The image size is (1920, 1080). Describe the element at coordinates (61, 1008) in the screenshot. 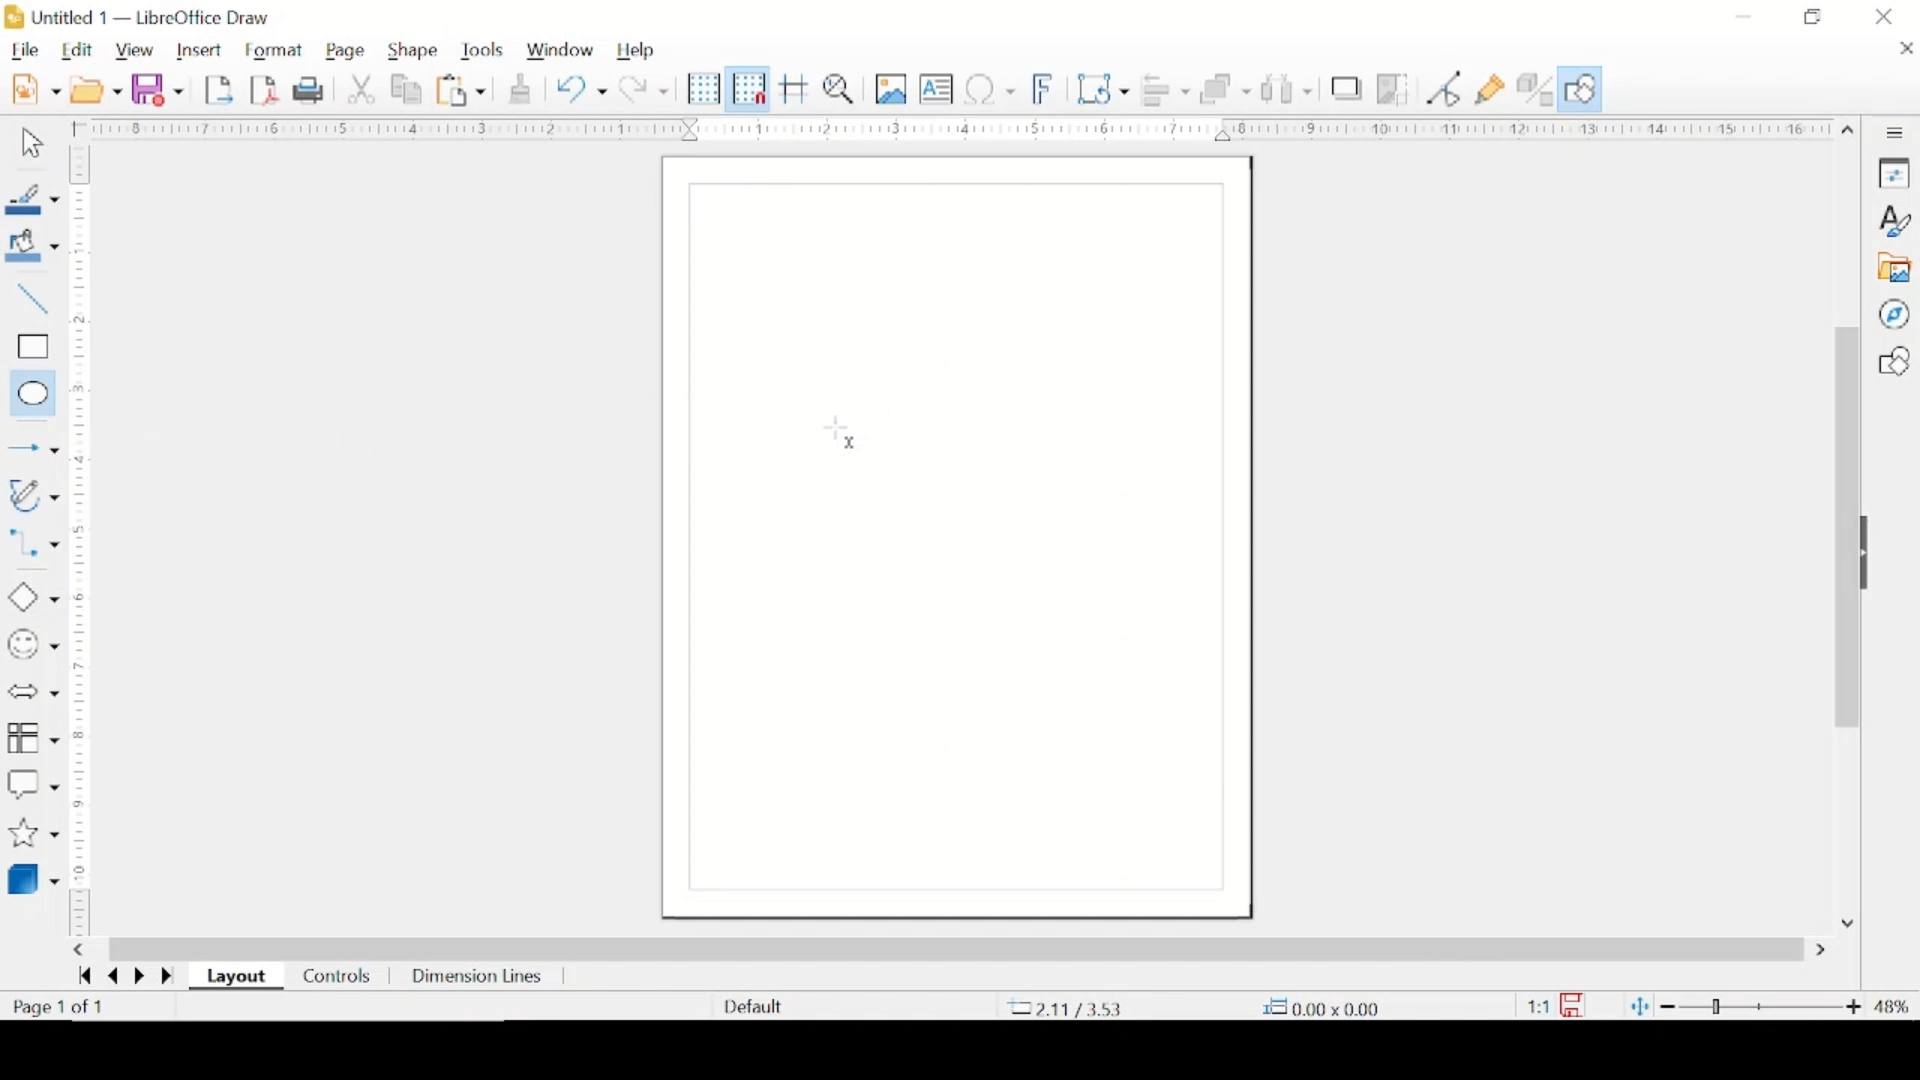

I see `page count` at that location.